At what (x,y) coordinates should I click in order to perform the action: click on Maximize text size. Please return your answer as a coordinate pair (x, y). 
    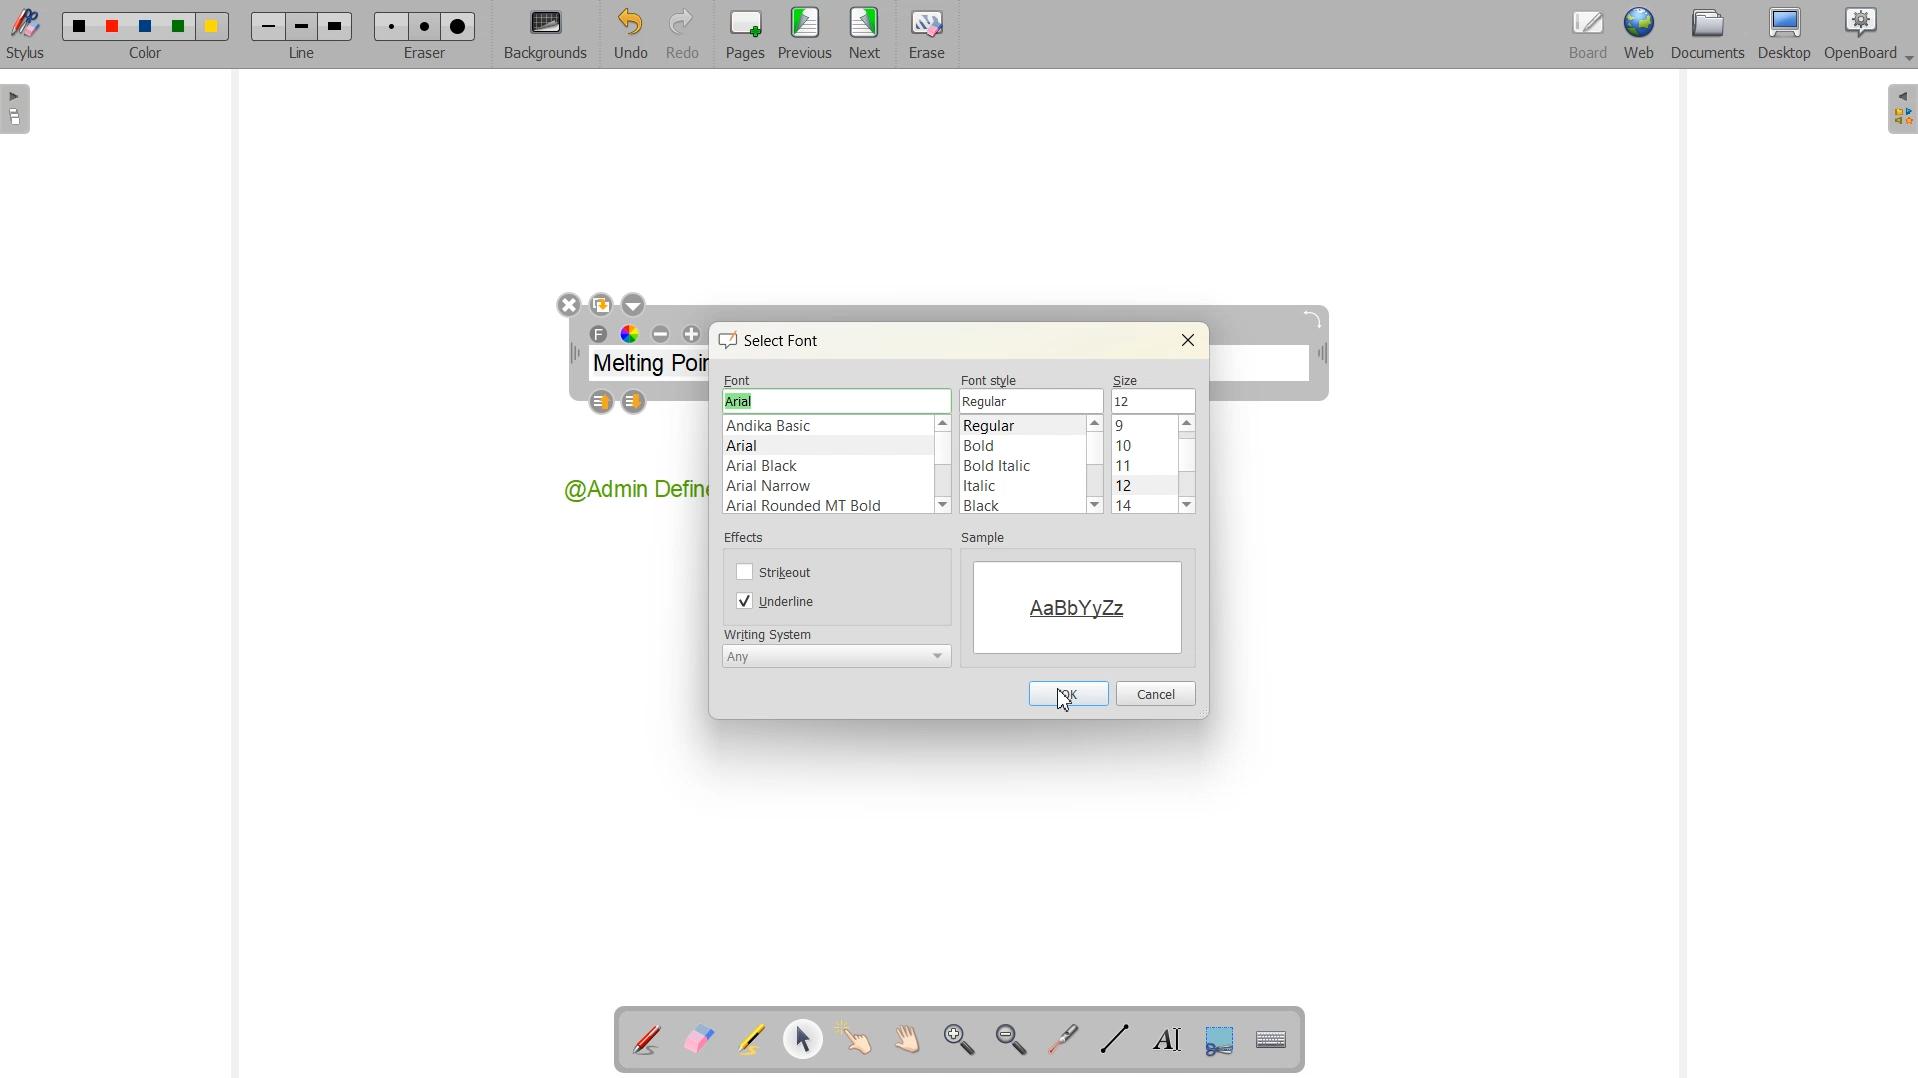
    Looking at the image, I should click on (691, 335).